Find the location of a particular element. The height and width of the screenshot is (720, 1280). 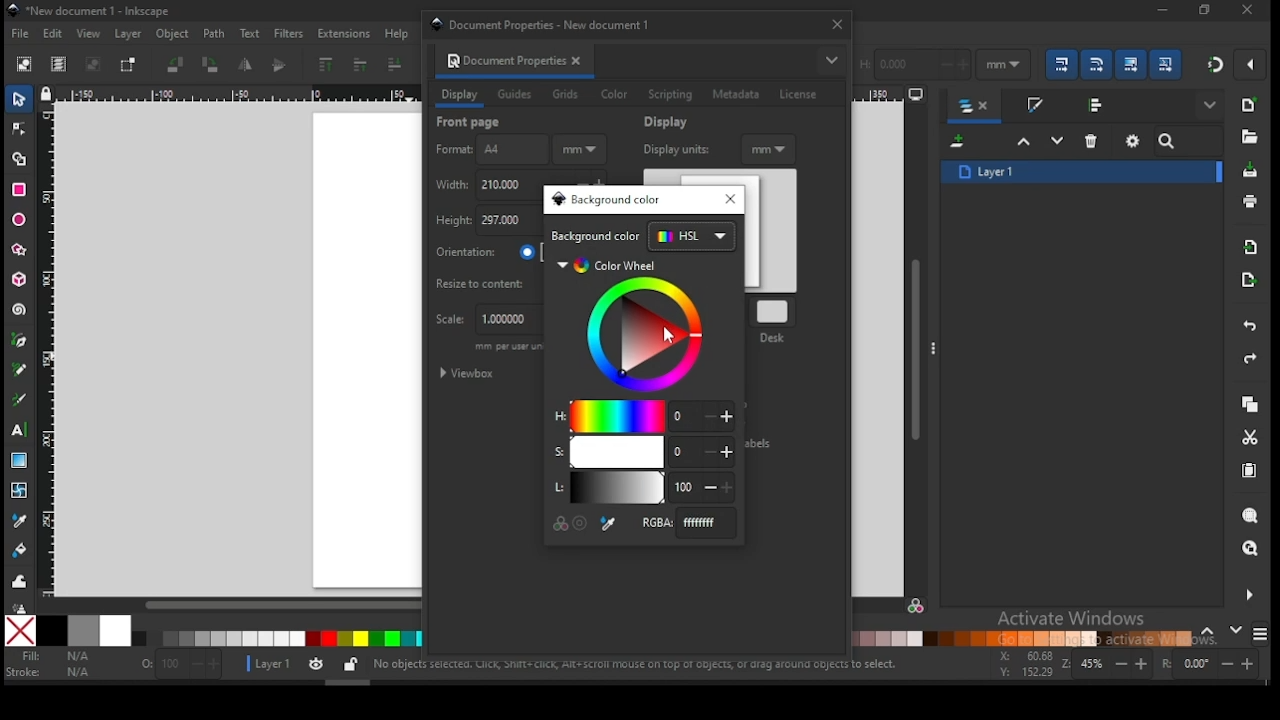

help is located at coordinates (400, 33).